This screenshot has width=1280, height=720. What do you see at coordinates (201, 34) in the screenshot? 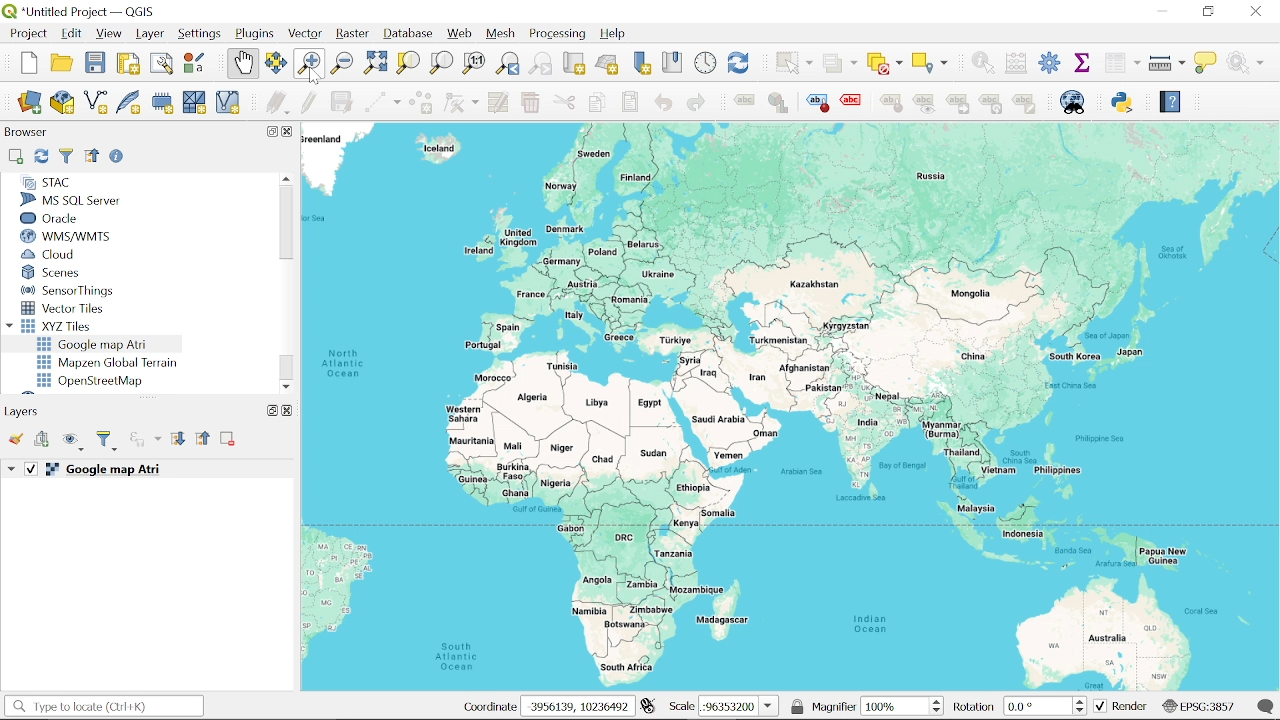
I see `Settings` at bounding box center [201, 34].